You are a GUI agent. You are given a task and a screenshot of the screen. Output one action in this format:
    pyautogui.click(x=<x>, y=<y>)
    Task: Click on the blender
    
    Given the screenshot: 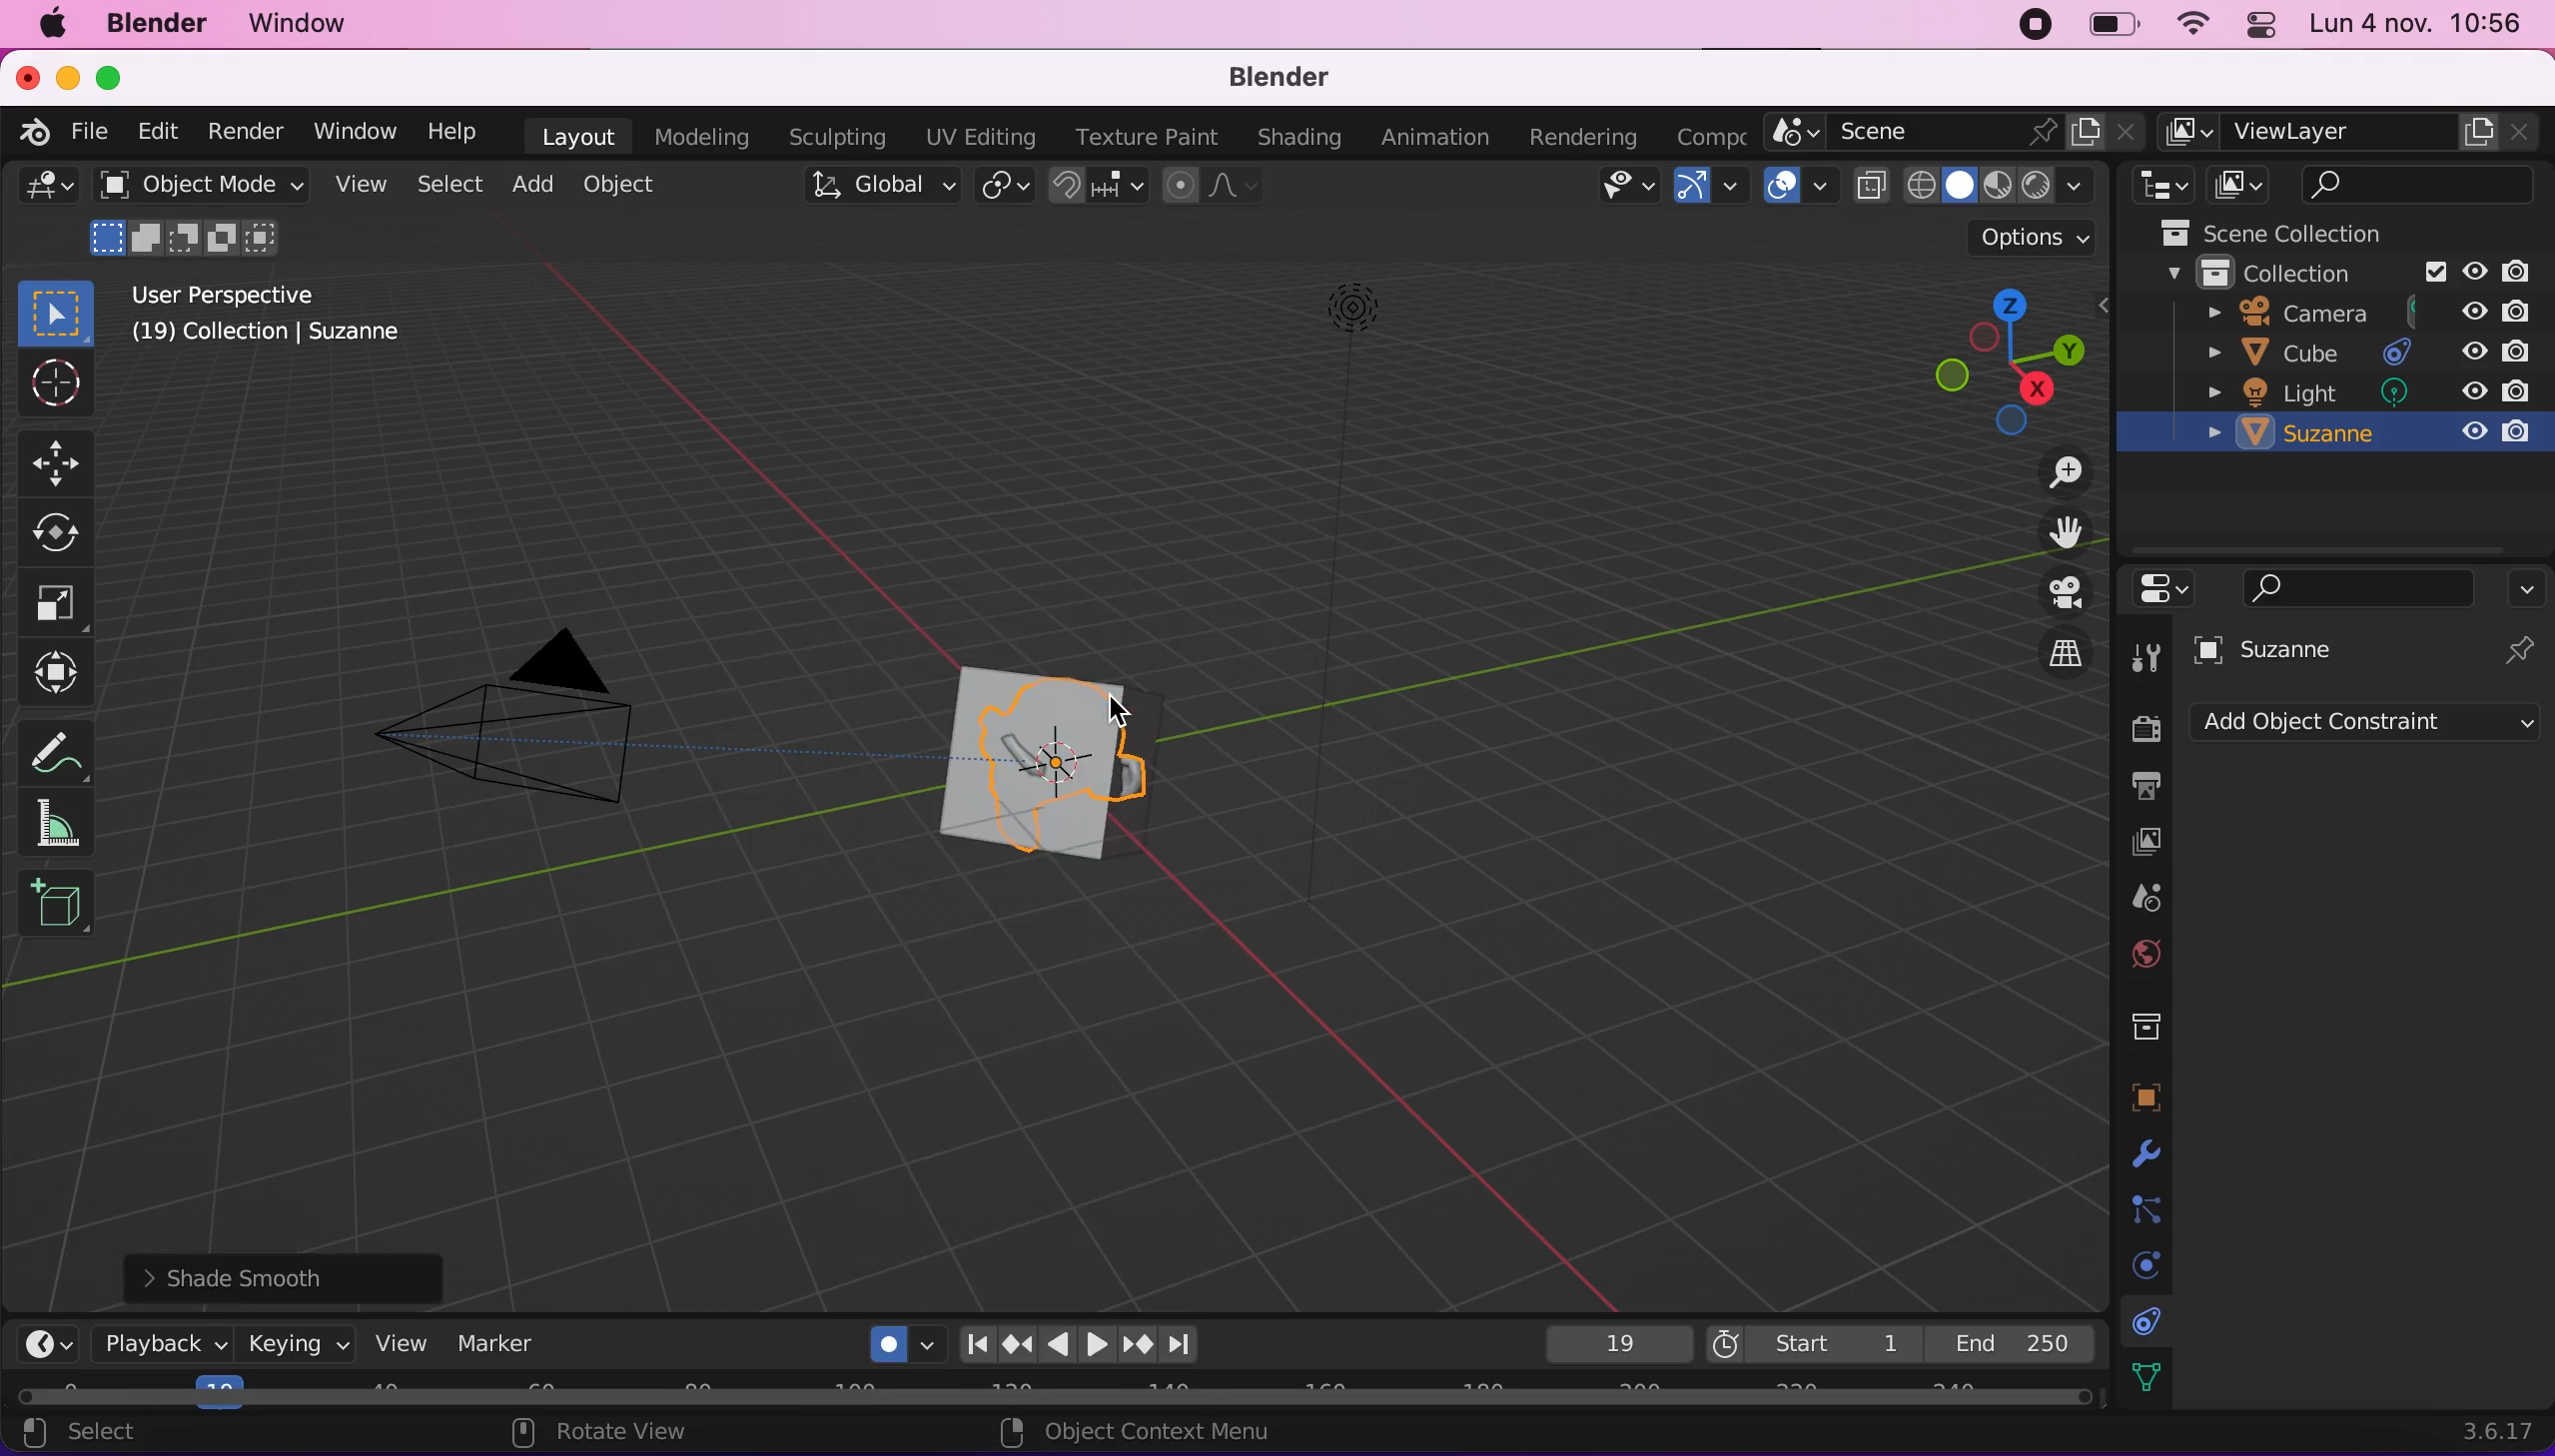 What is the action you would take?
    pyautogui.click(x=1281, y=80)
    